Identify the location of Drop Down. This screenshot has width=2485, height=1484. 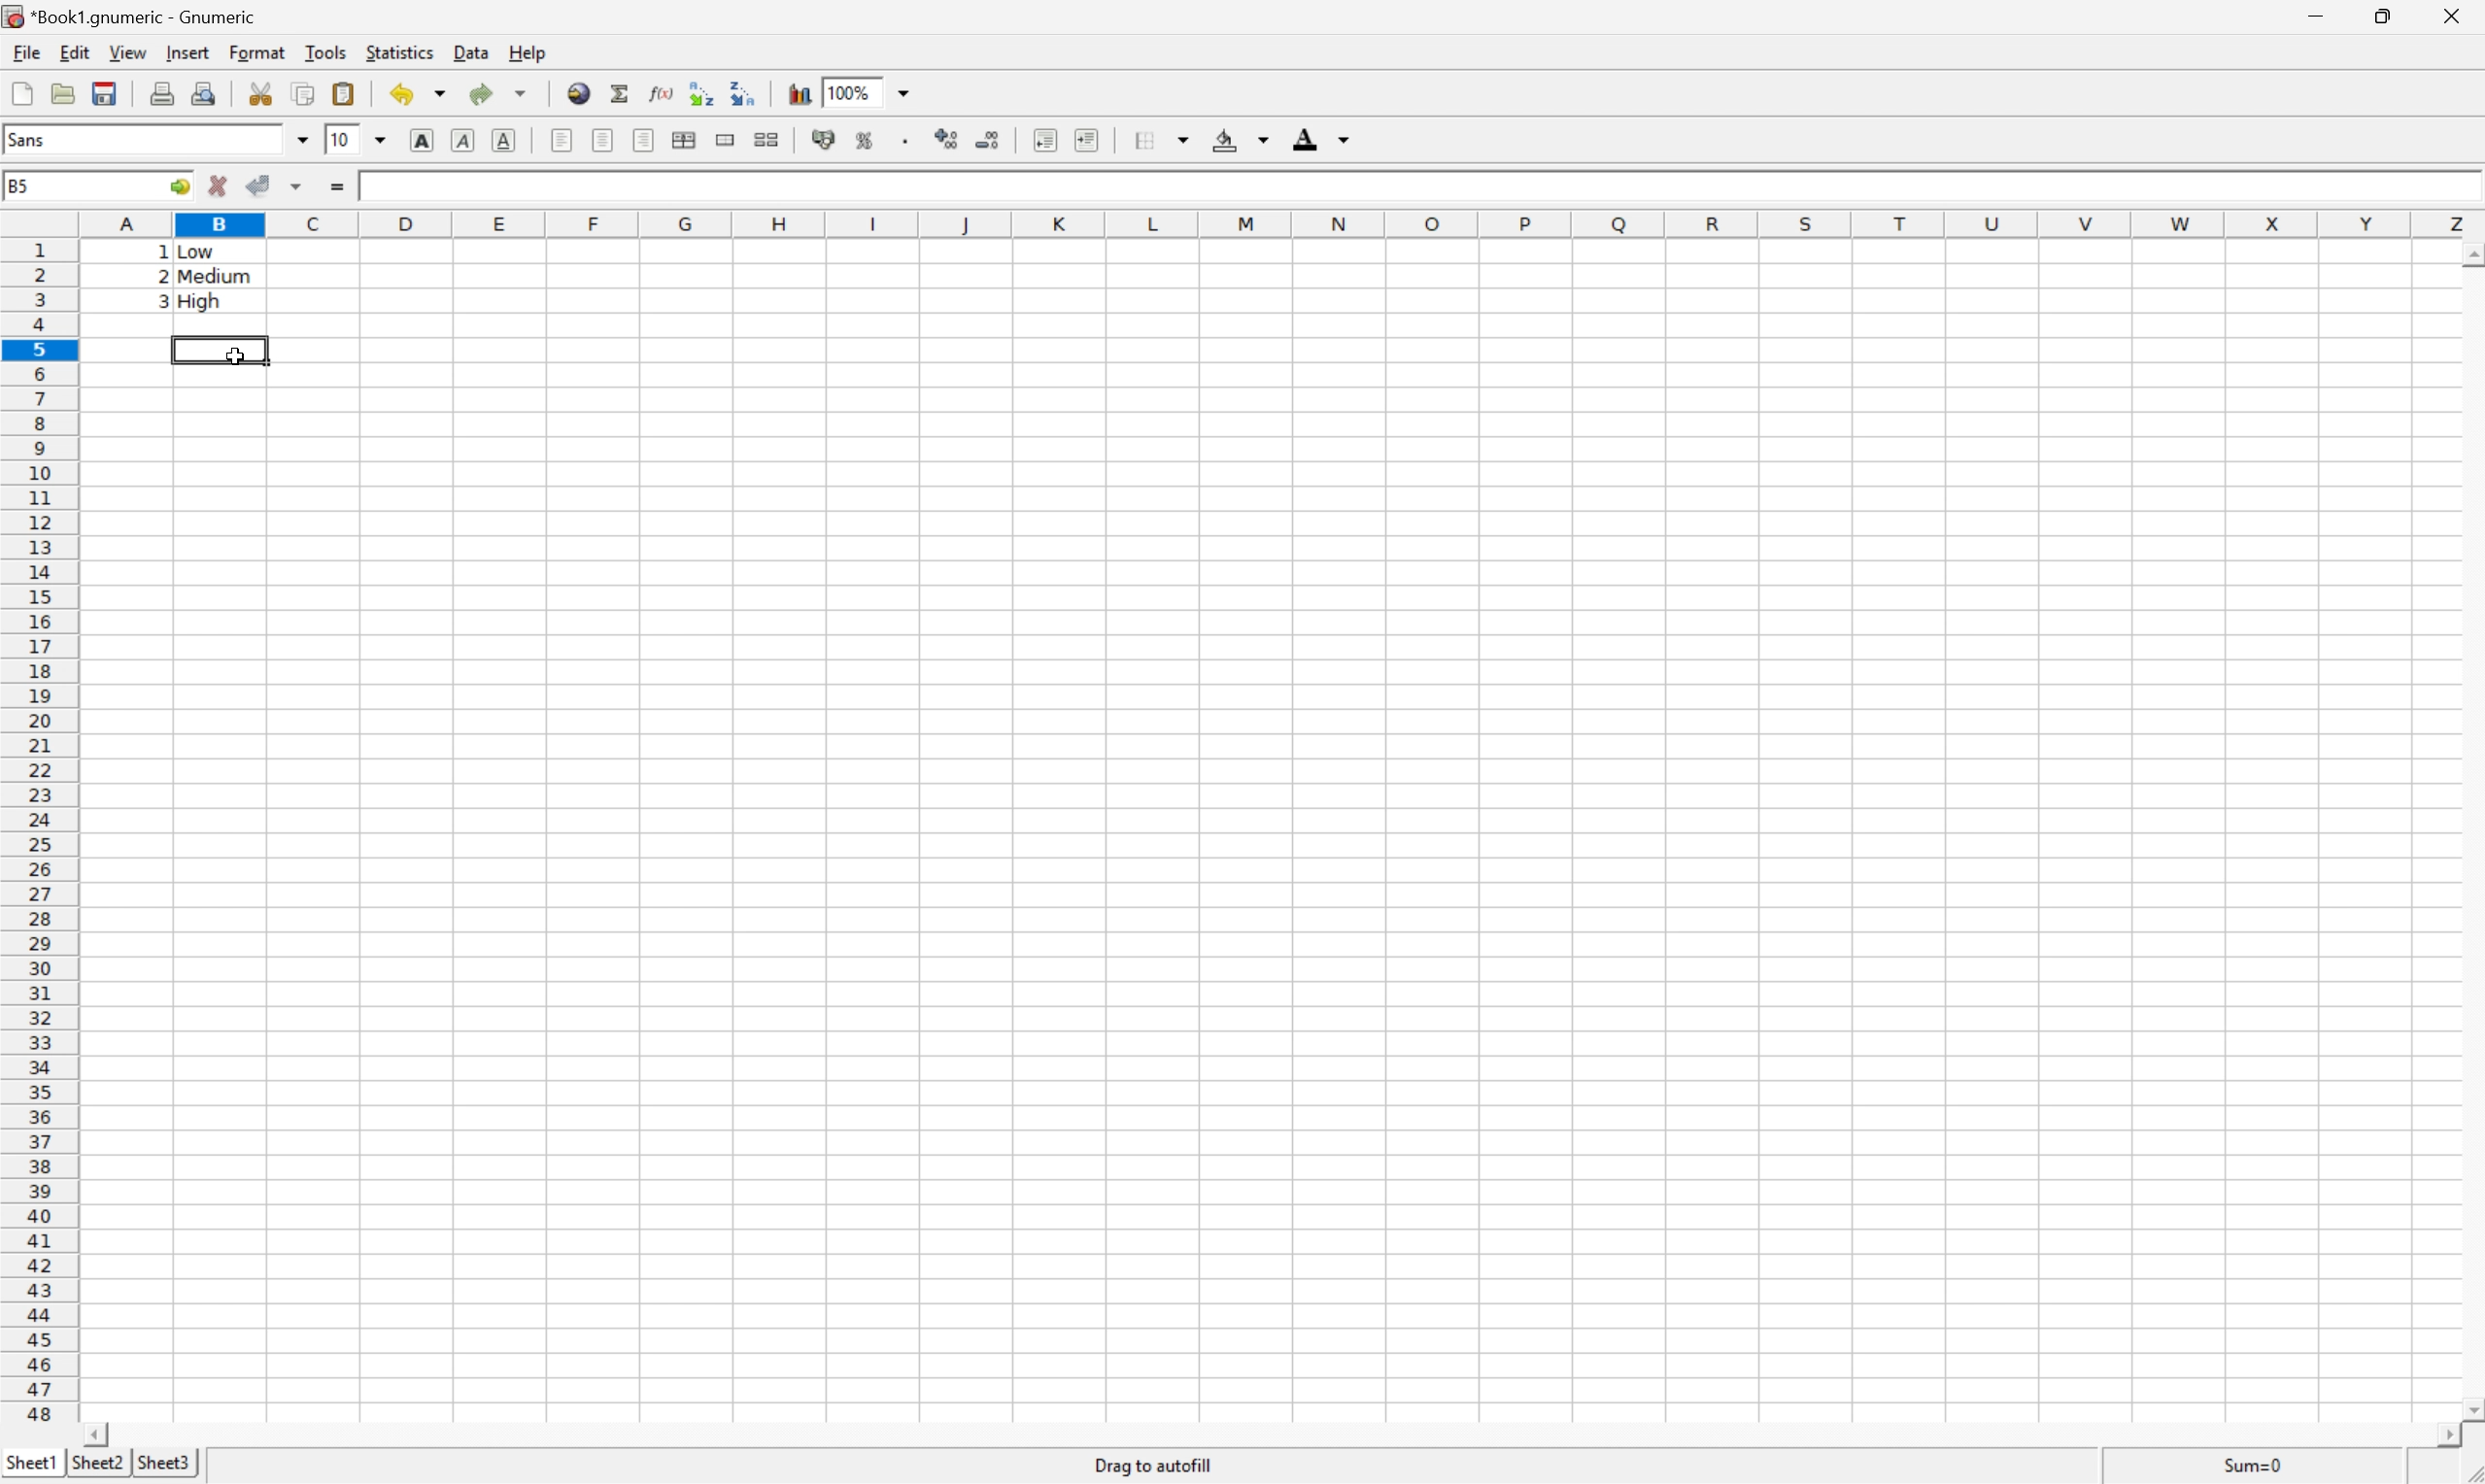
(302, 140).